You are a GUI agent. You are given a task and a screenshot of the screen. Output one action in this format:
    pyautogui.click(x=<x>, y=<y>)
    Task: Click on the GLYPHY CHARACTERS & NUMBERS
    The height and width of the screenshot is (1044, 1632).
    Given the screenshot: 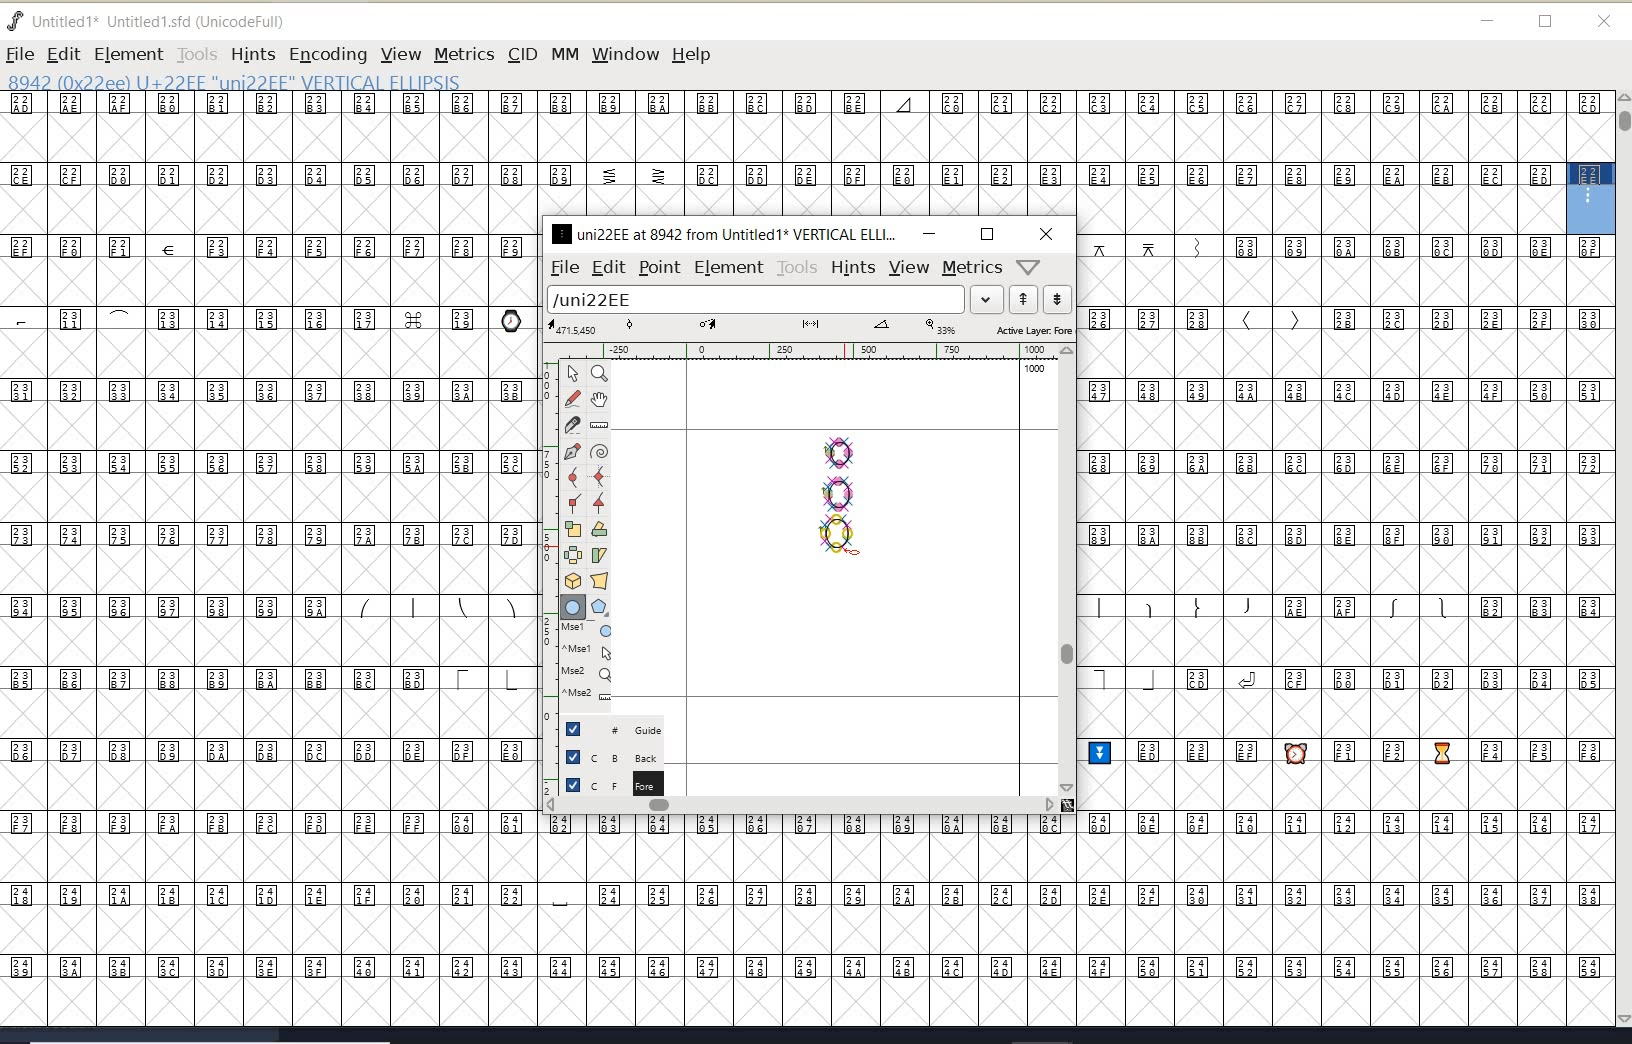 What is the action you would take?
    pyautogui.click(x=1348, y=630)
    